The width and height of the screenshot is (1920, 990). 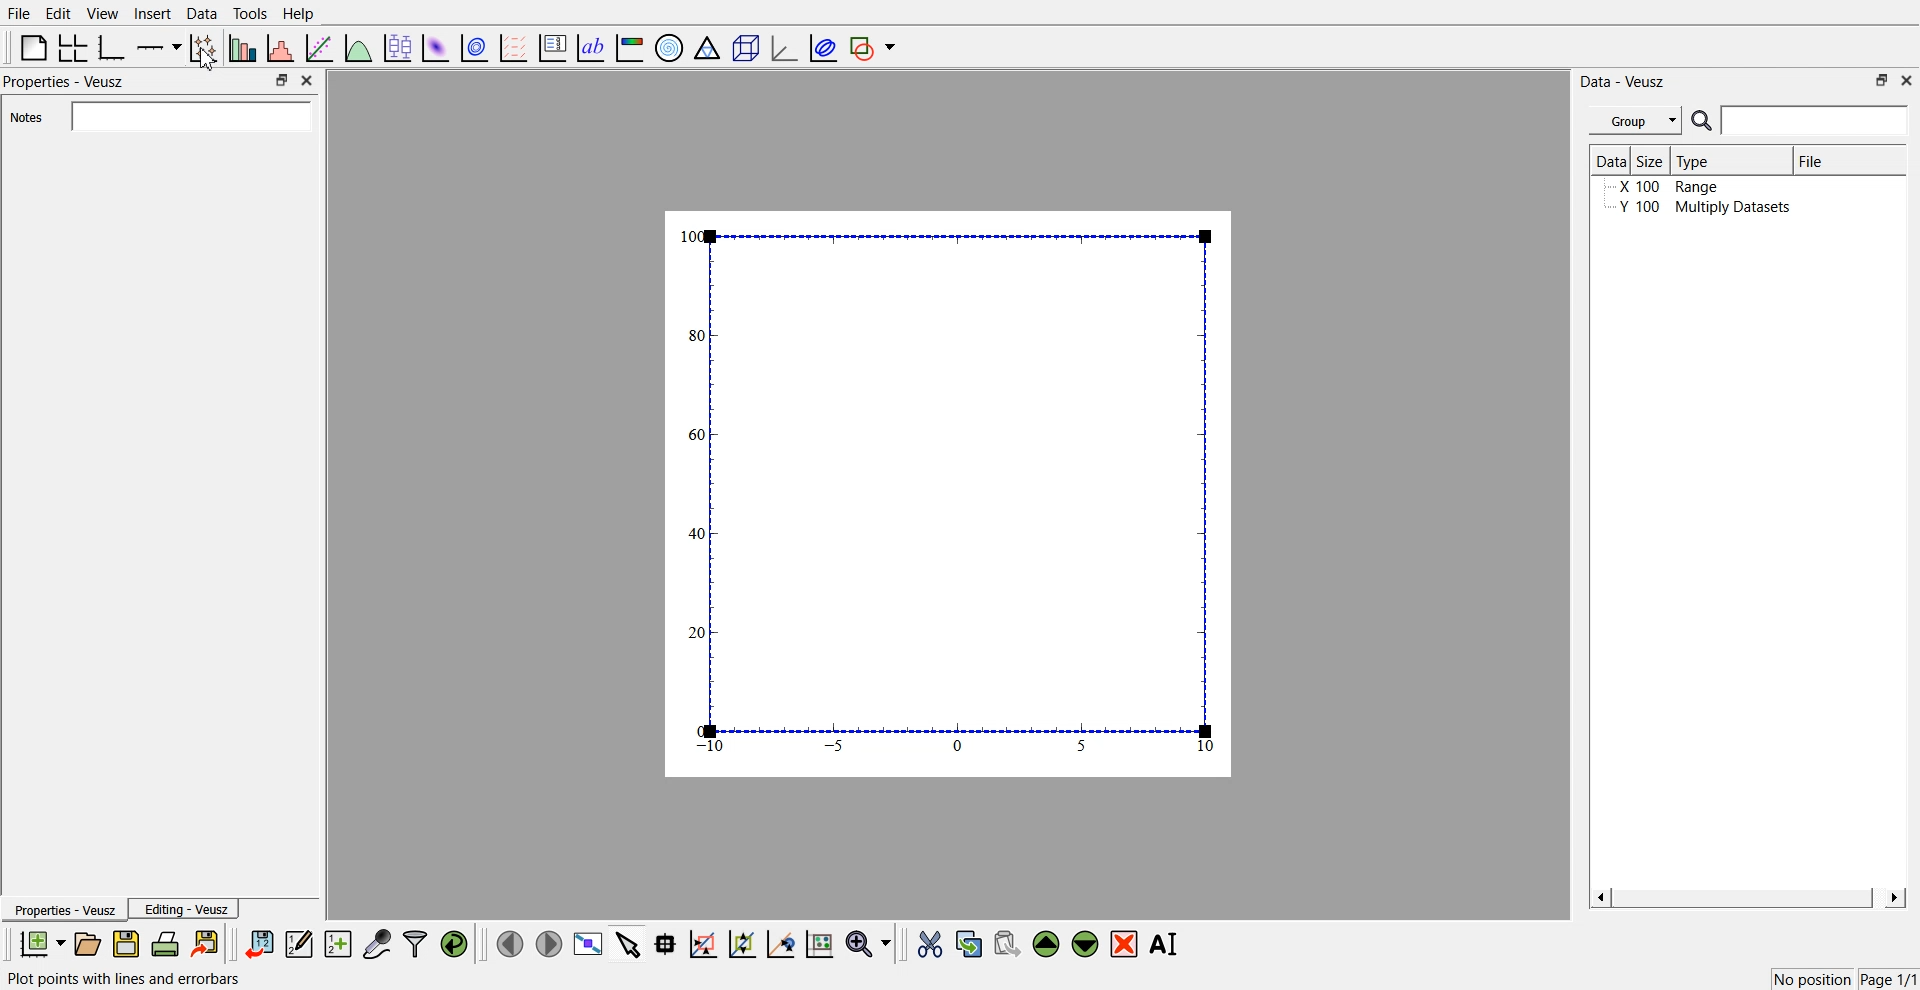 I want to click on new documents, so click(x=39, y=943).